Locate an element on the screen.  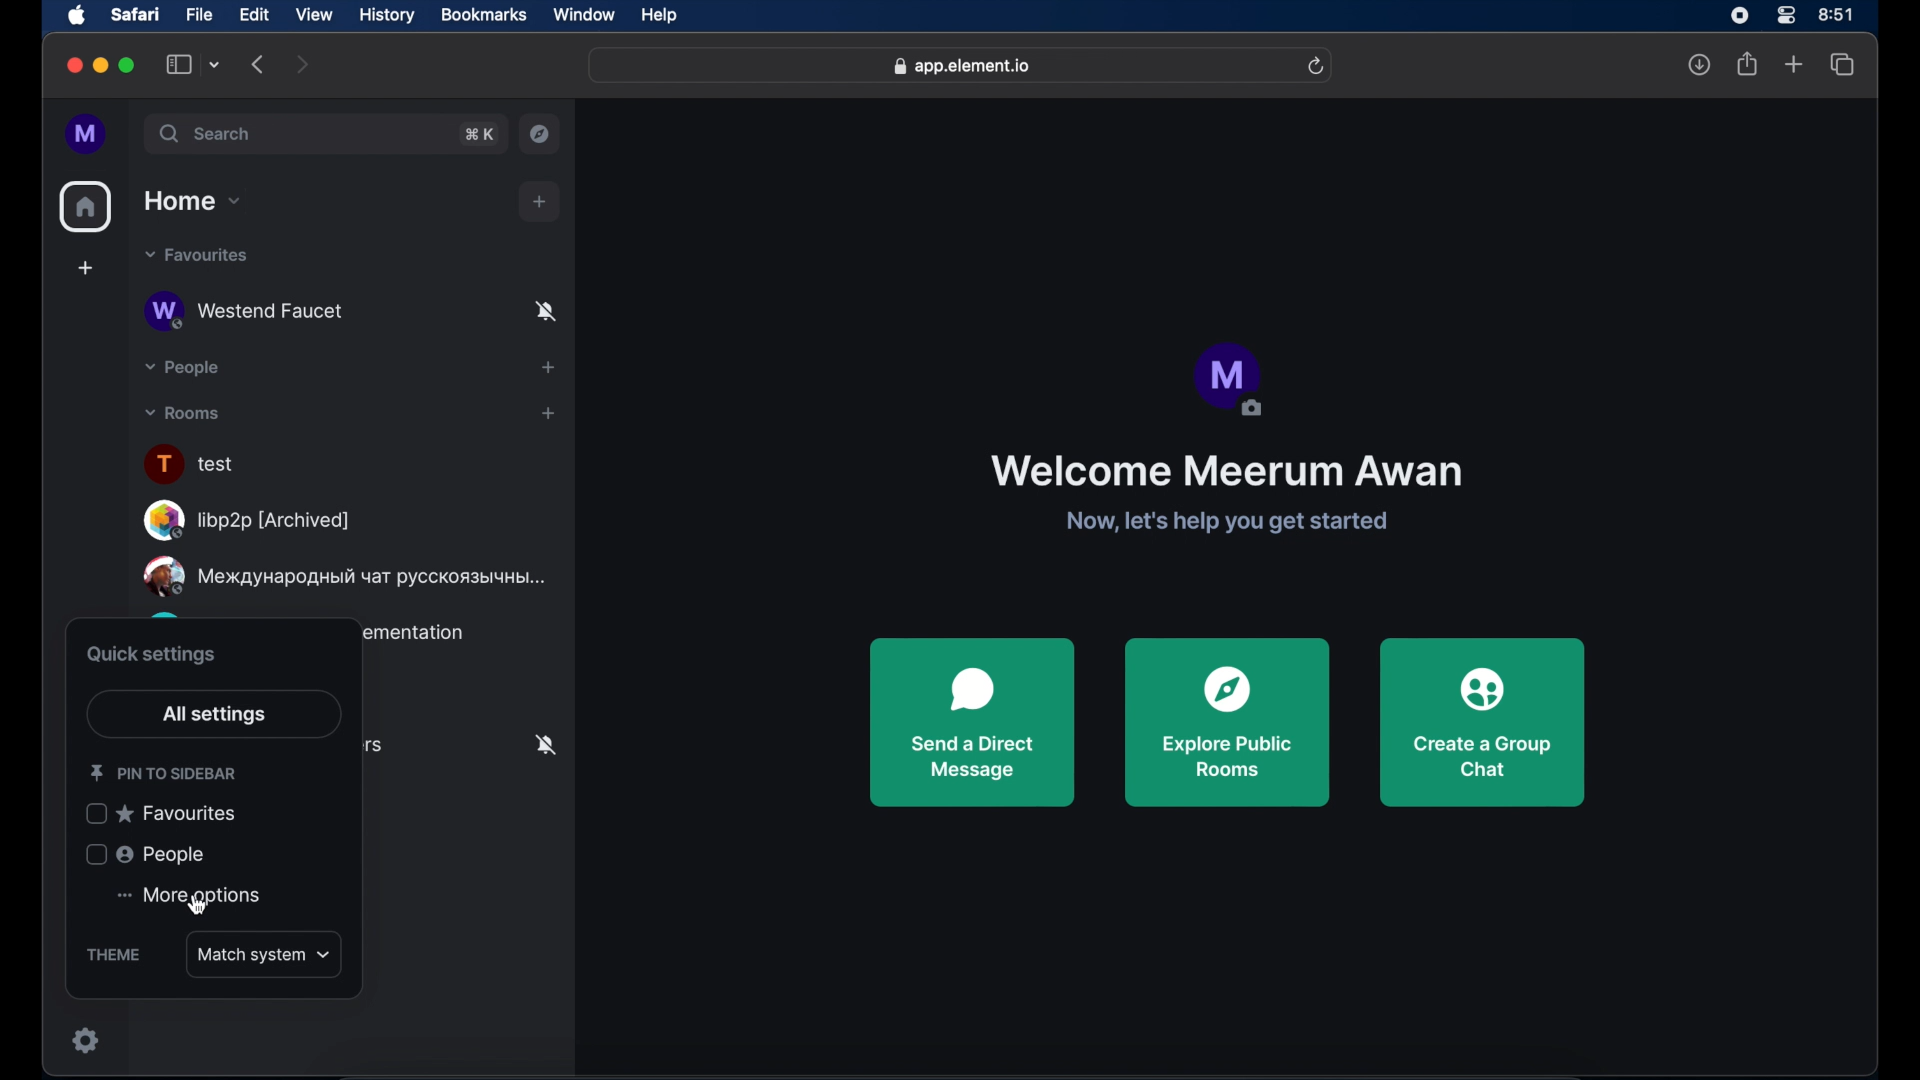
search shortcut is located at coordinates (479, 134).